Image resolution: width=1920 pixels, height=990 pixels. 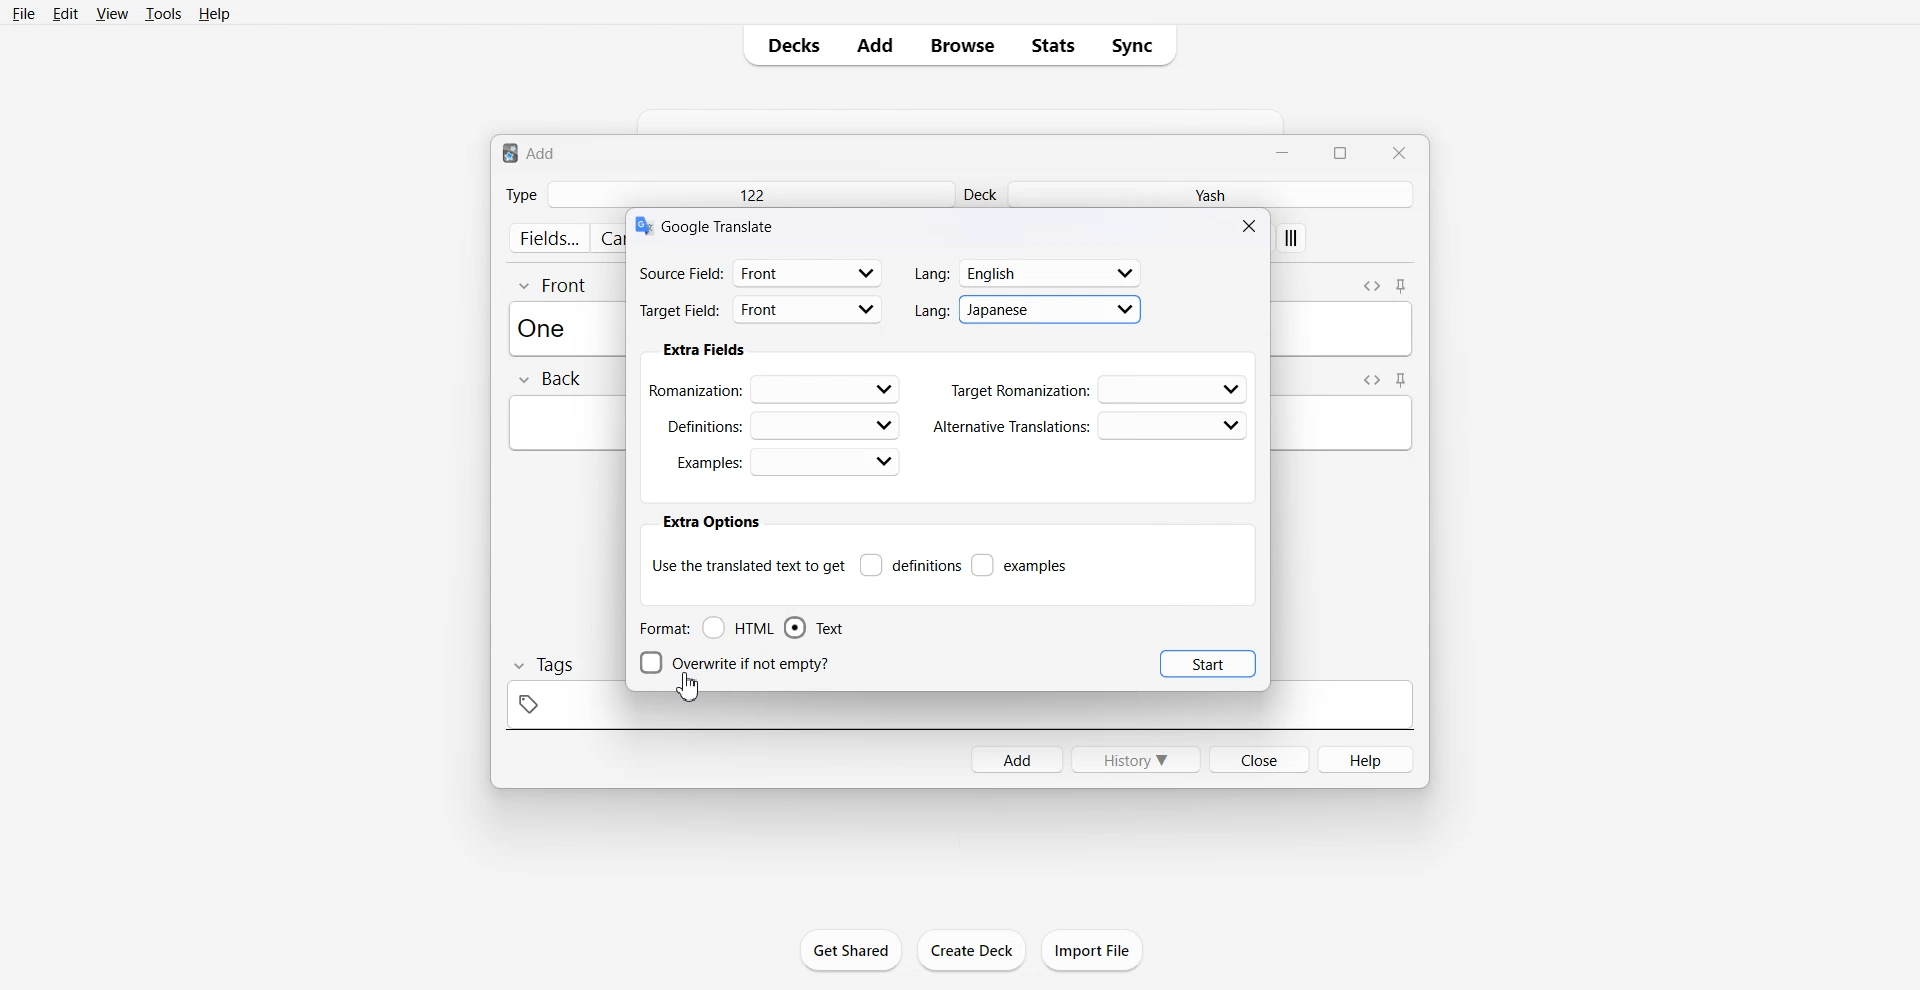 What do you see at coordinates (761, 272) in the screenshot?
I see `Source filed` at bounding box center [761, 272].